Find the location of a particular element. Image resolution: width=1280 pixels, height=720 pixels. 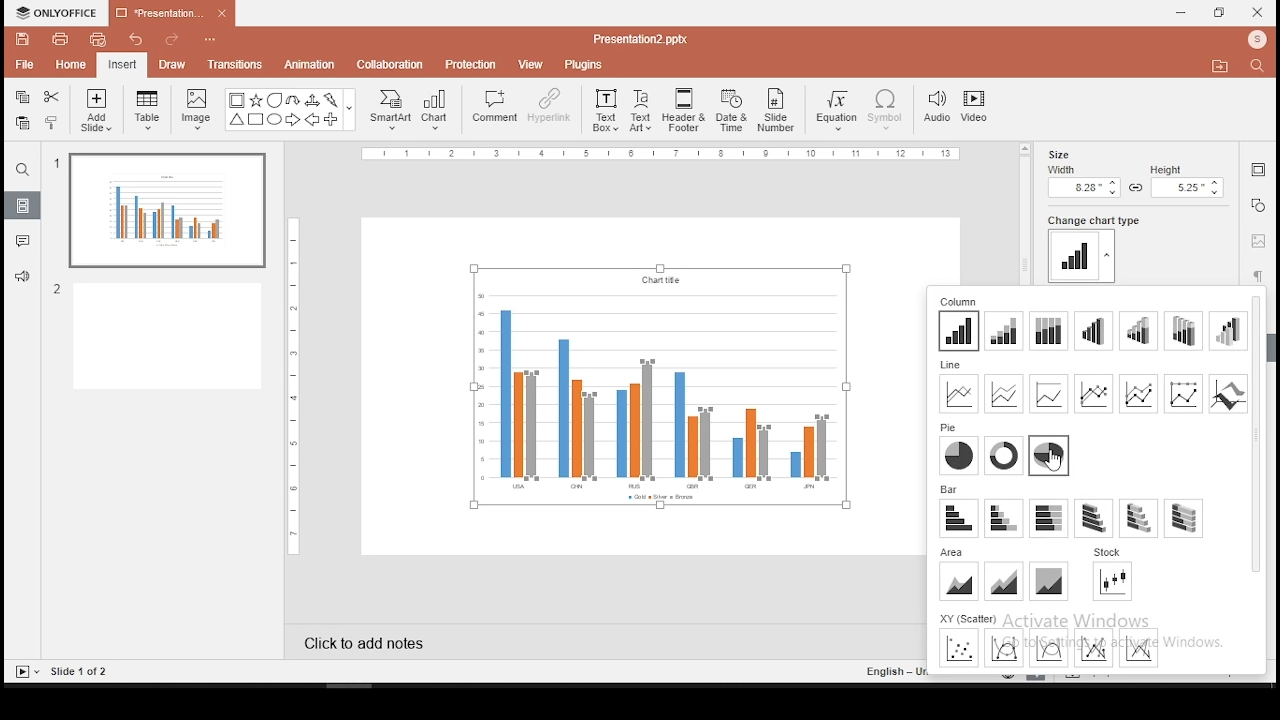

more options is located at coordinates (209, 37).